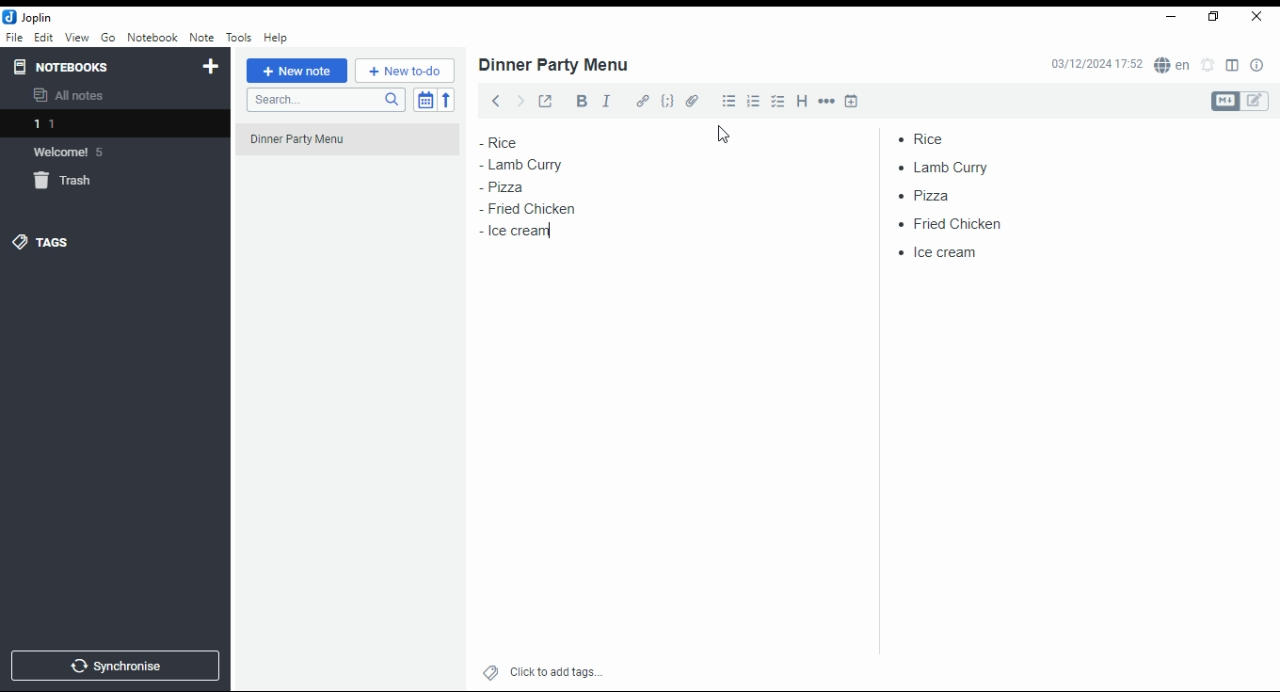  What do you see at coordinates (521, 163) in the screenshot?
I see `lamb curry` at bounding box center [521, 163].